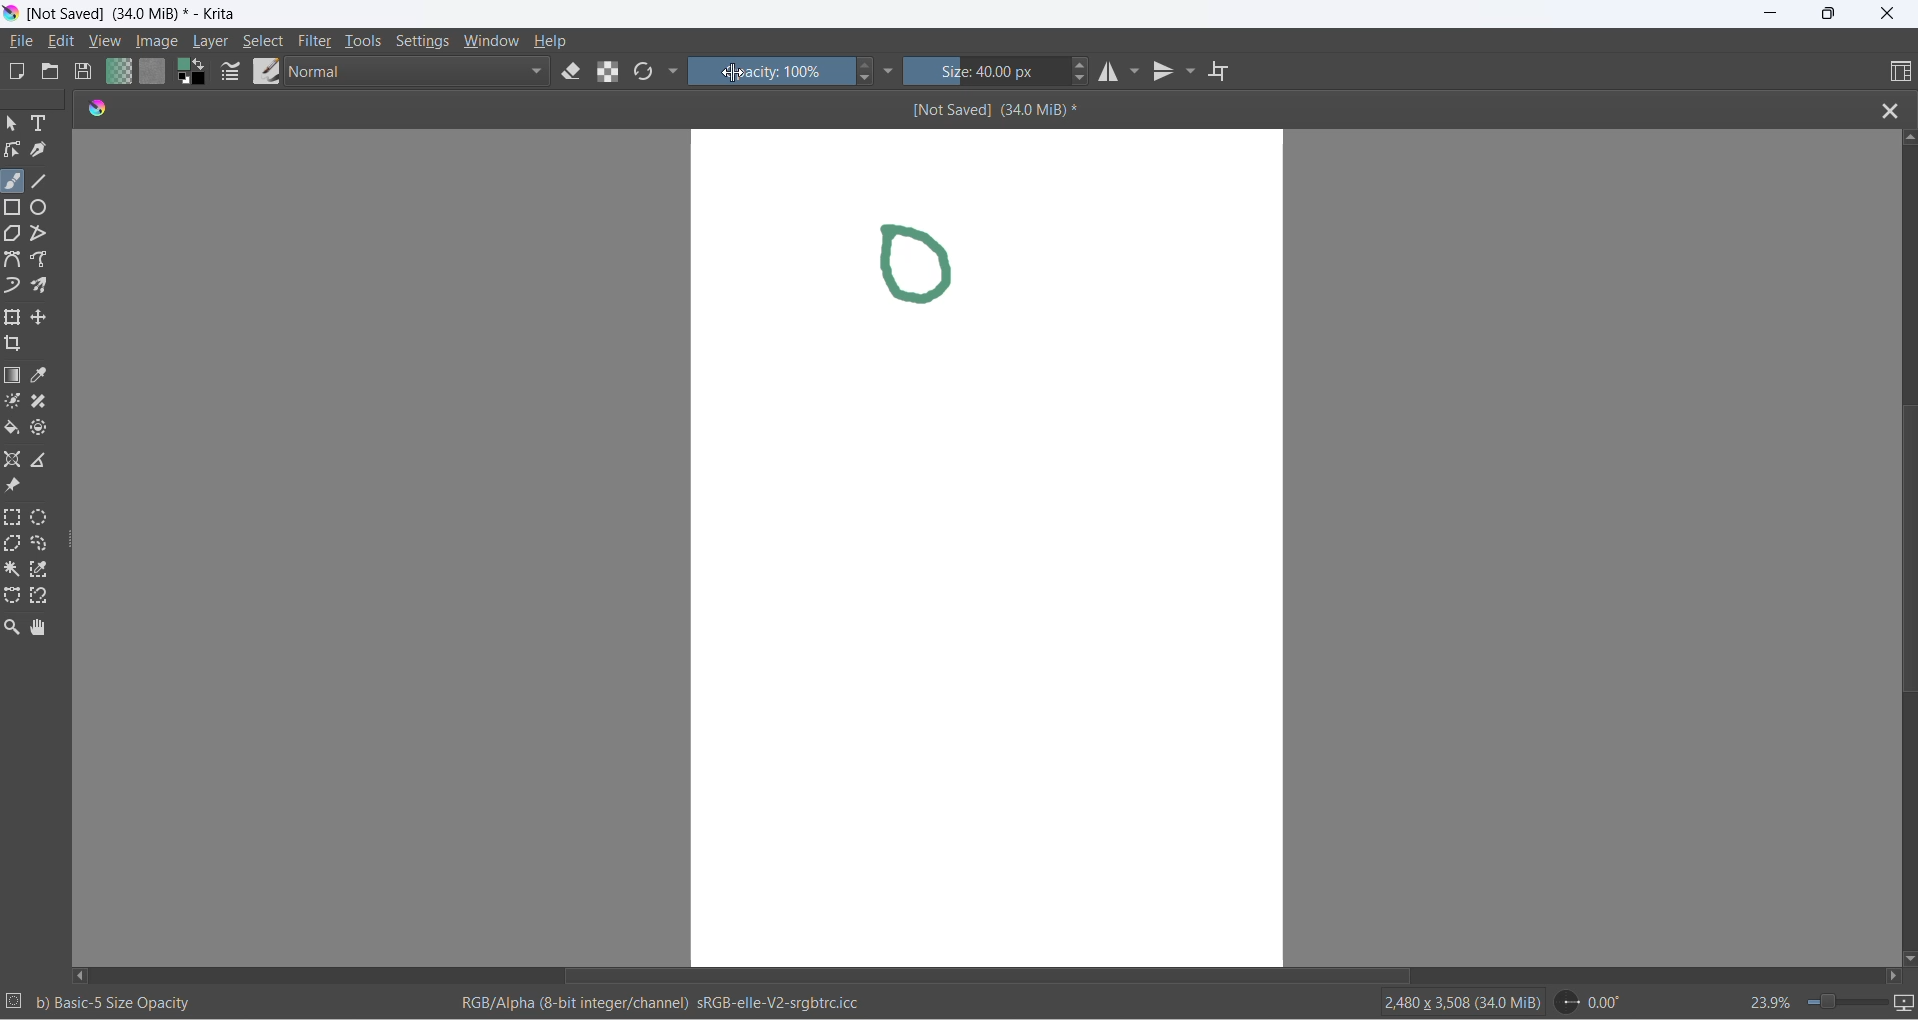 The height and width of the screenshot is (1020, 1918). I want to click on open document, so click(57, 73).